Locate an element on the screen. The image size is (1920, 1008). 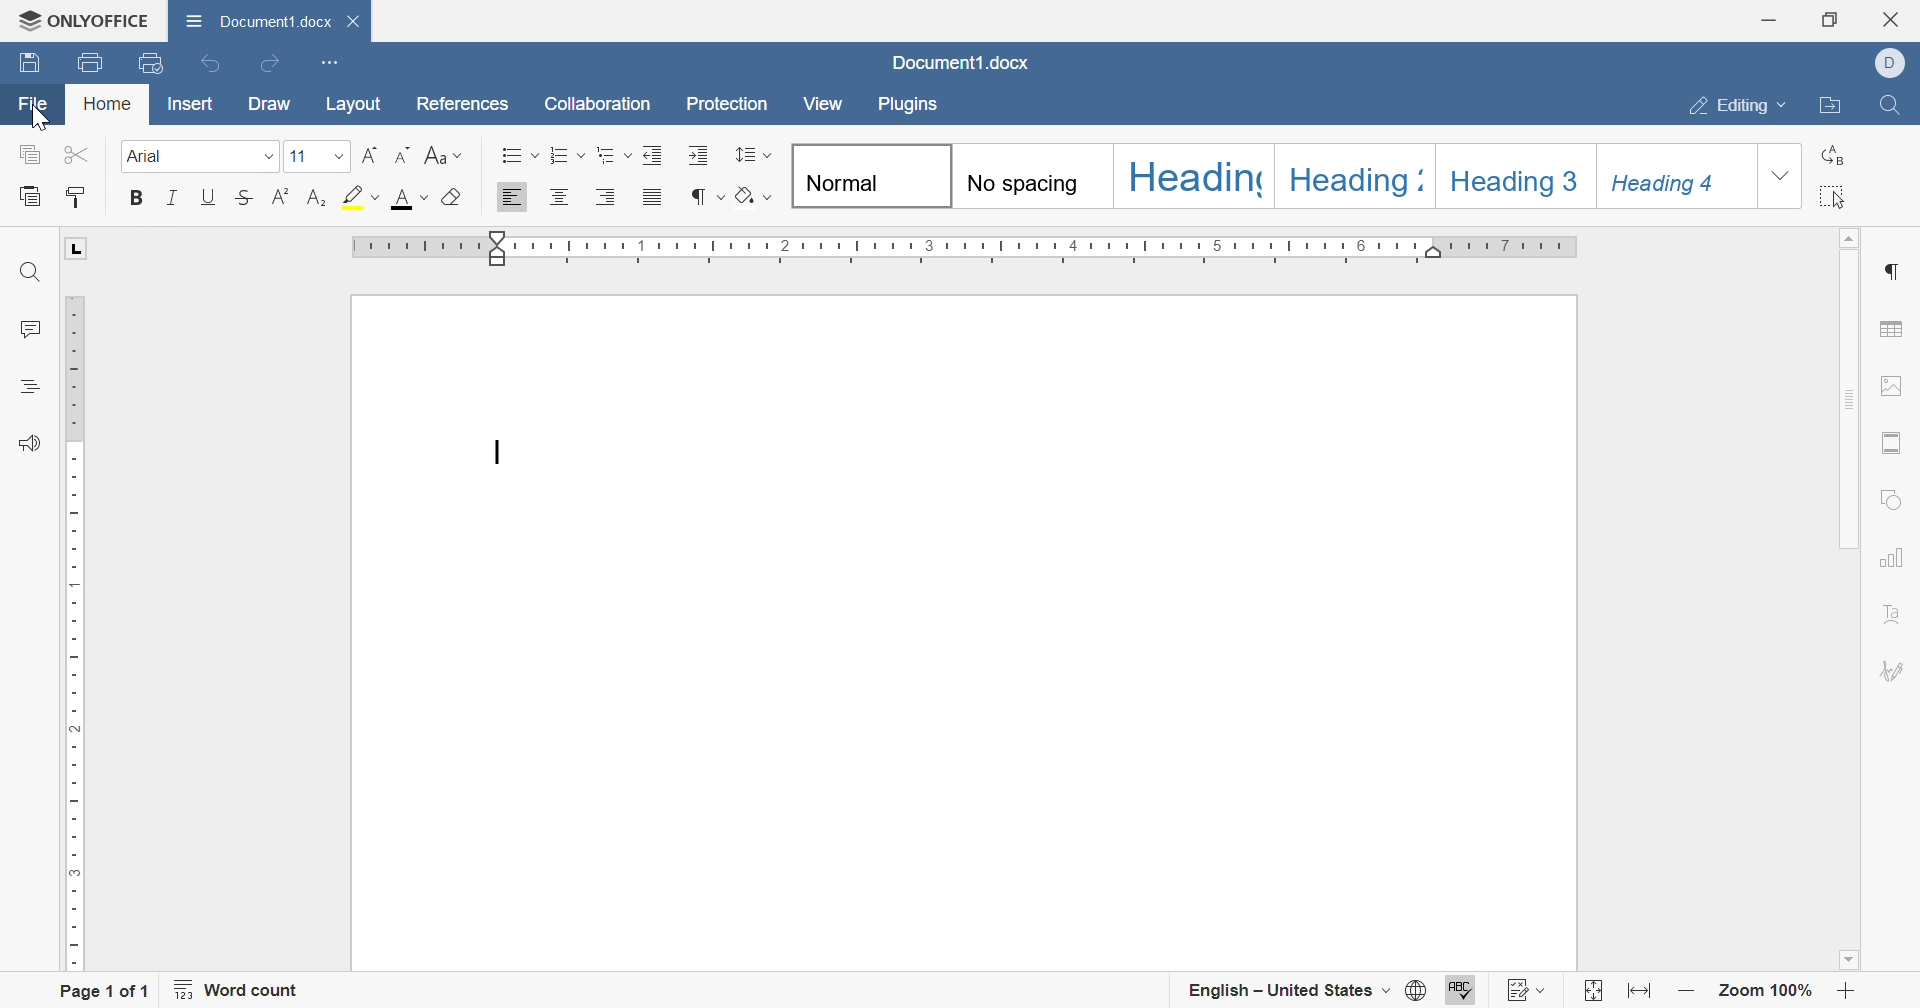
english - united states is located at coordinates (1289, 991).